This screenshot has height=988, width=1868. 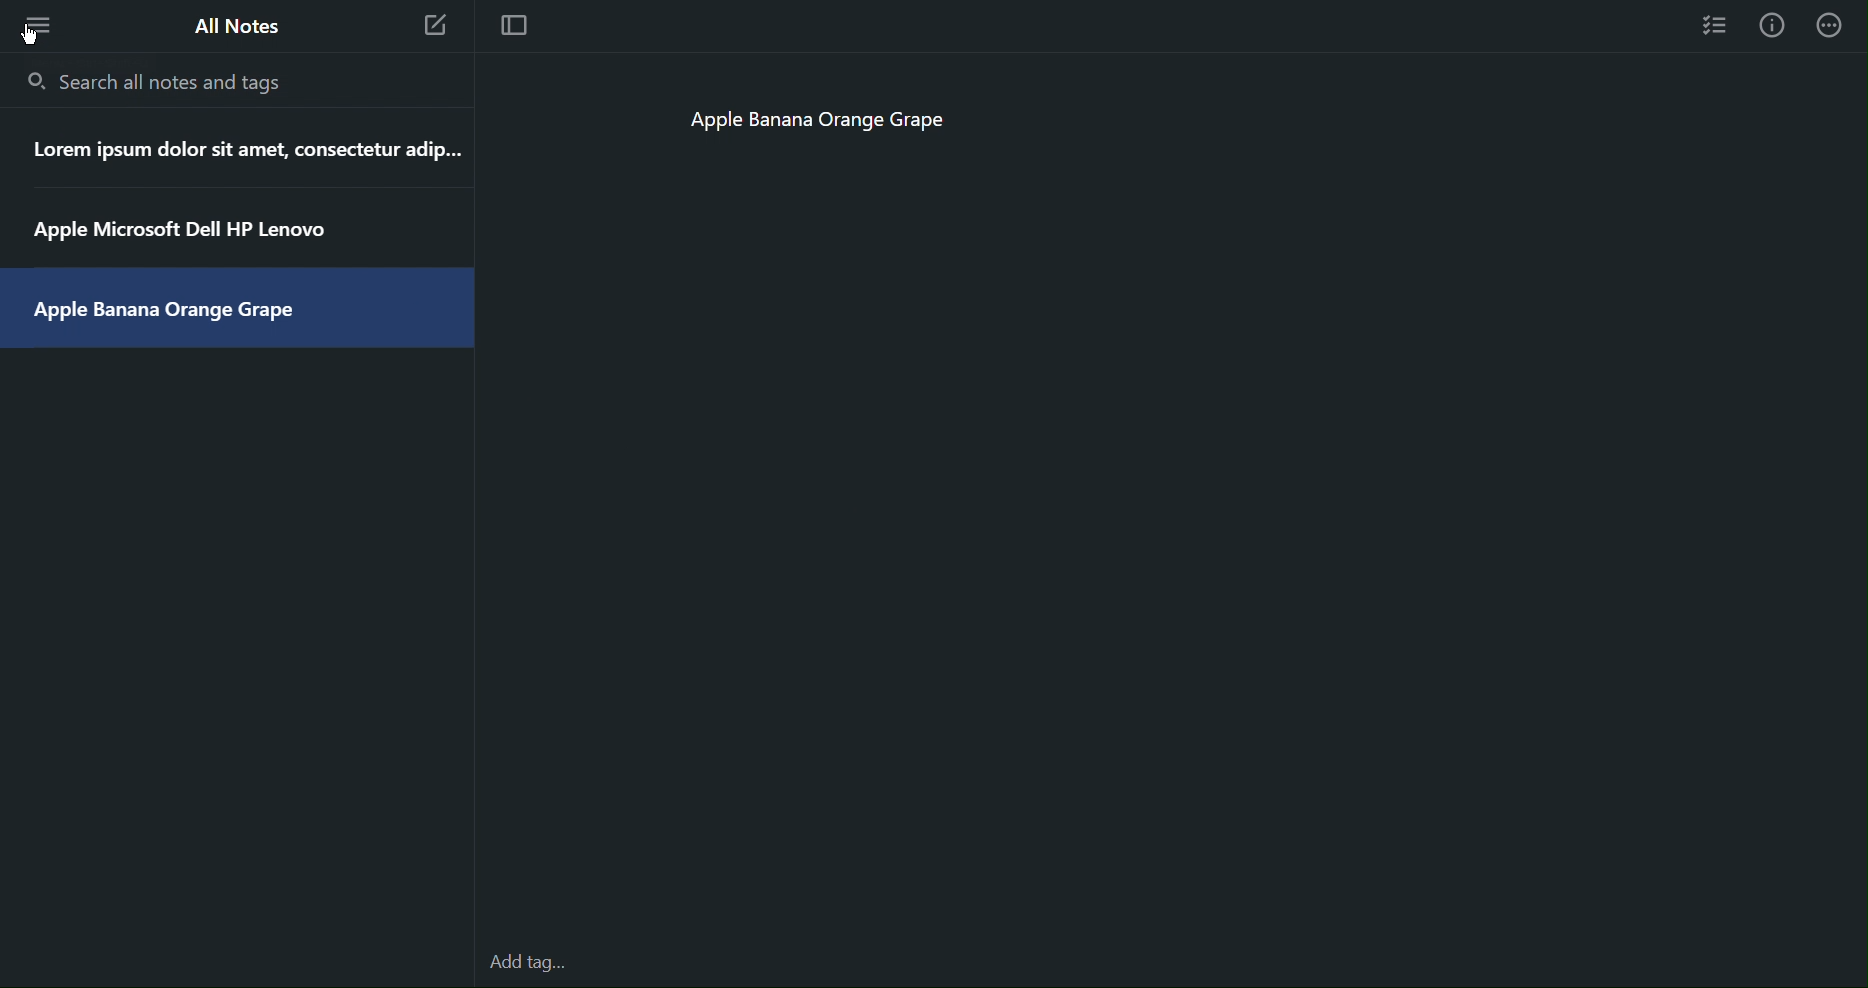 I want to click on Lorem ipsum dolor sit amet, consectetur adip..., so click(x=249, y=150).